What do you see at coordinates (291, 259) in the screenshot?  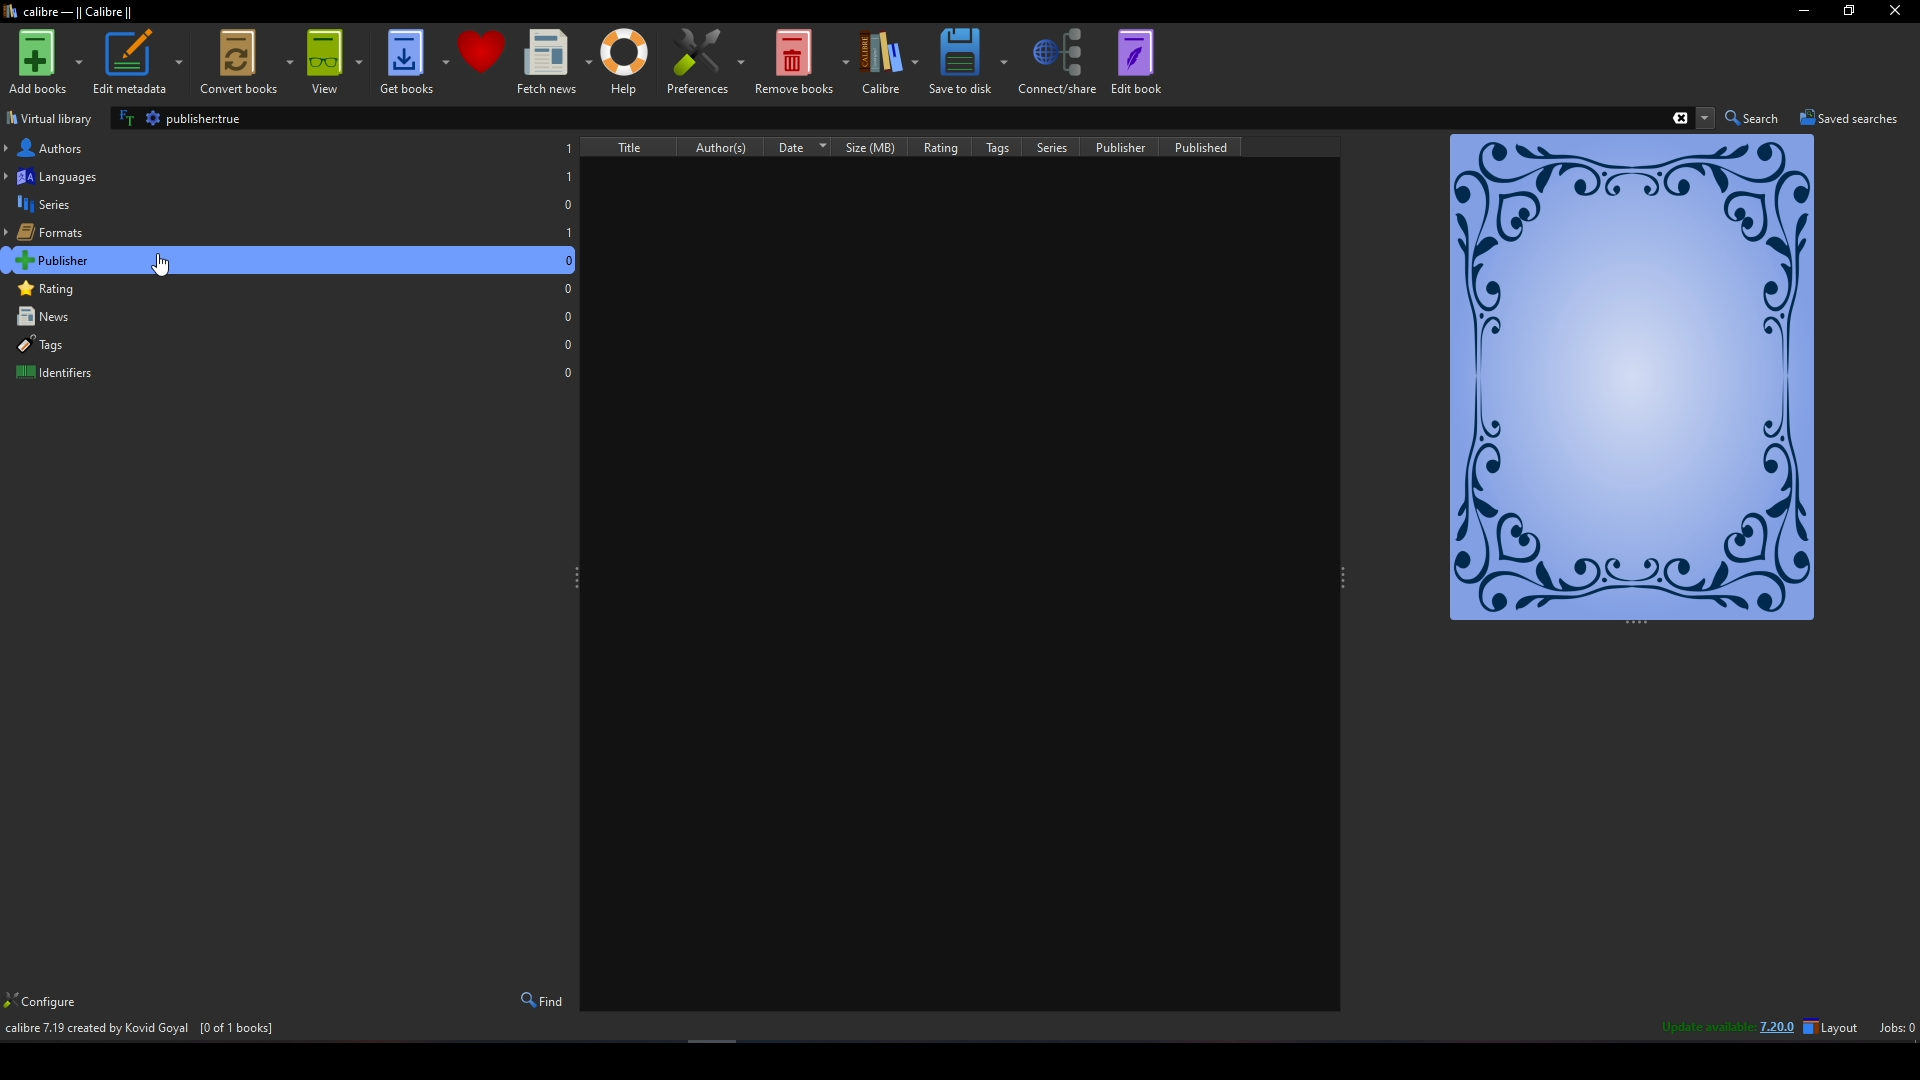 I see `Publisher` at bounding box center [291, 259].